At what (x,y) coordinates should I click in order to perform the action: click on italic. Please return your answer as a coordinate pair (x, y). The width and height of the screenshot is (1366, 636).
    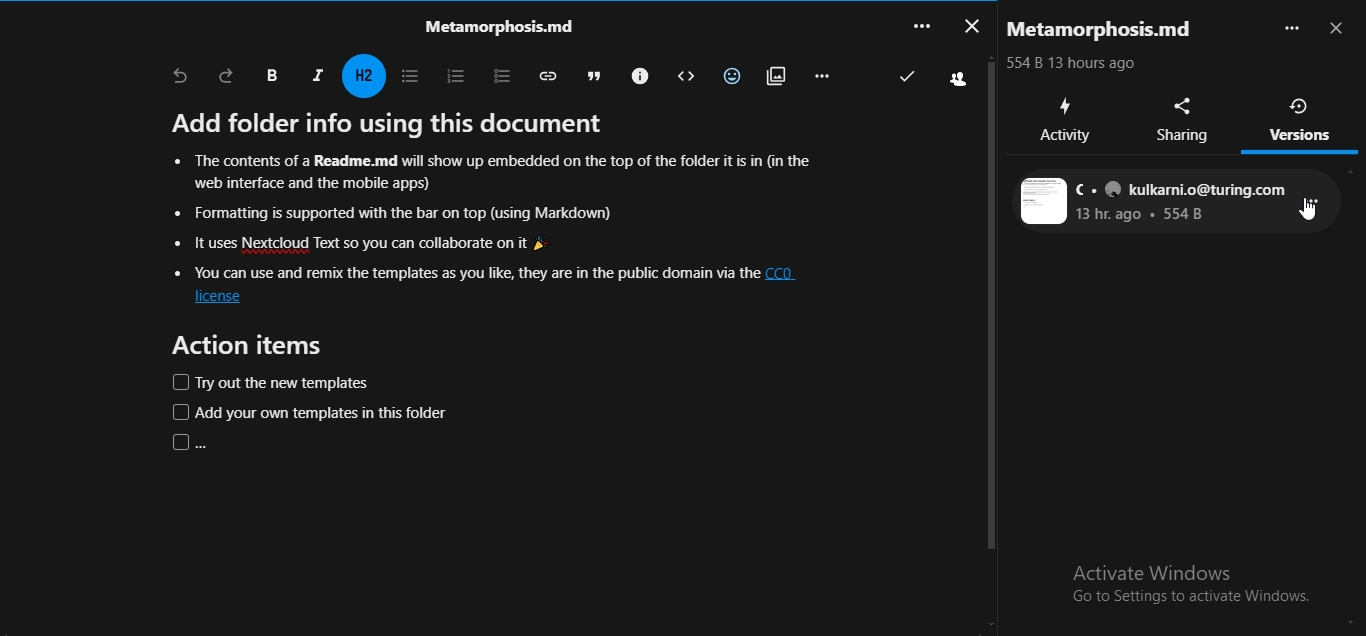
    Looking at the image, I should click on (317, 74).